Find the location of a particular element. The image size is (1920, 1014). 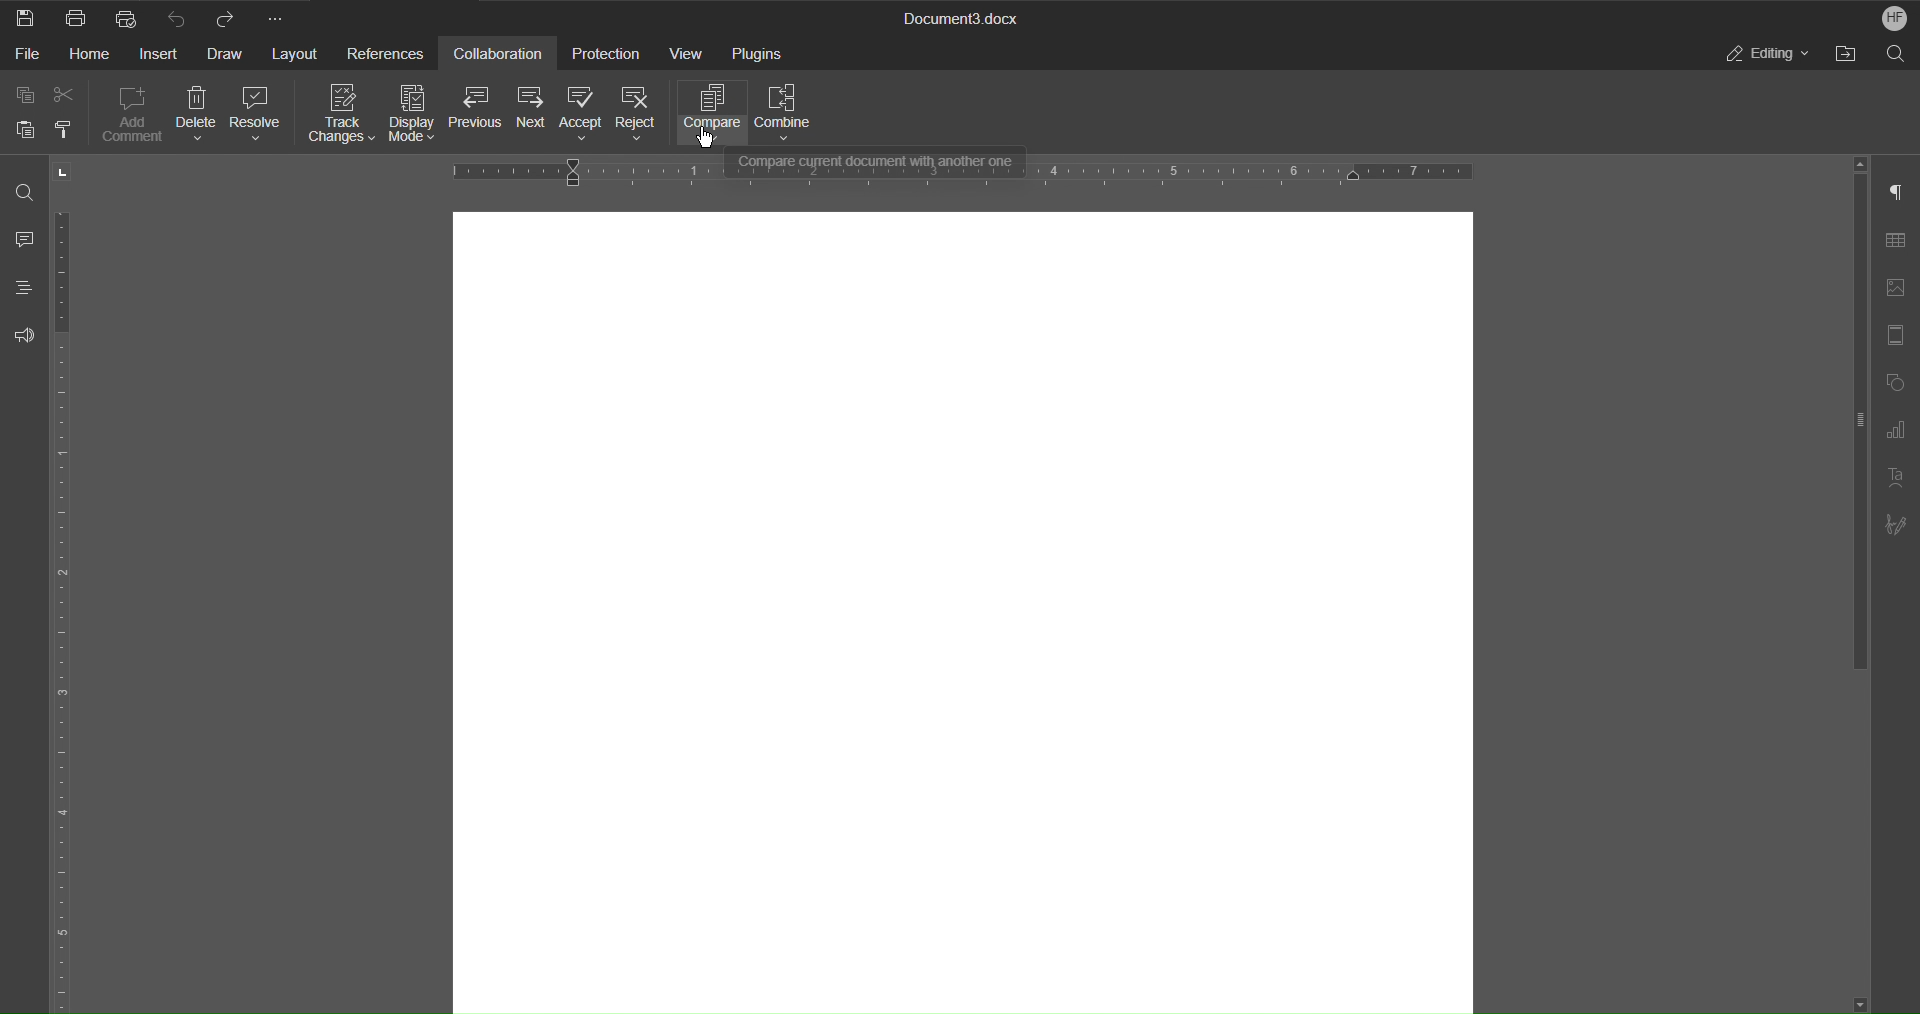

Previous  is located at coordinates (477, 111).